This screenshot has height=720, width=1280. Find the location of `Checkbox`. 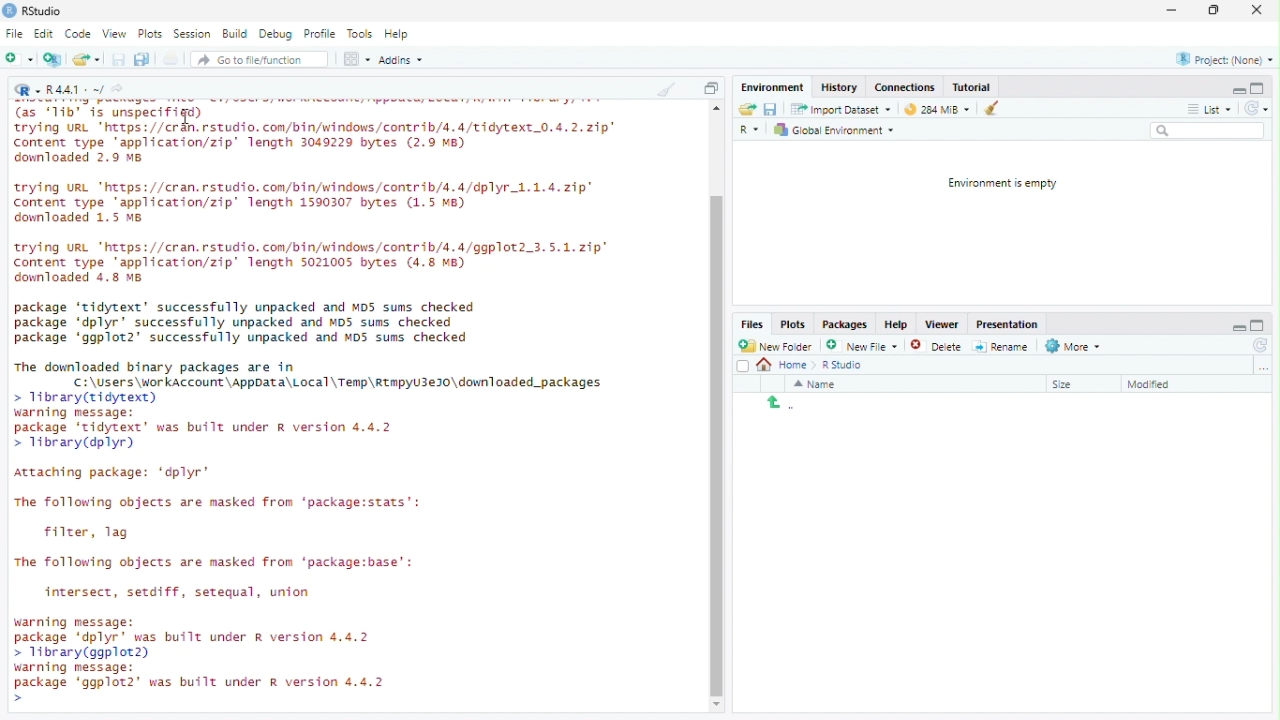

Checkbox is located at coordinates (743, 367).